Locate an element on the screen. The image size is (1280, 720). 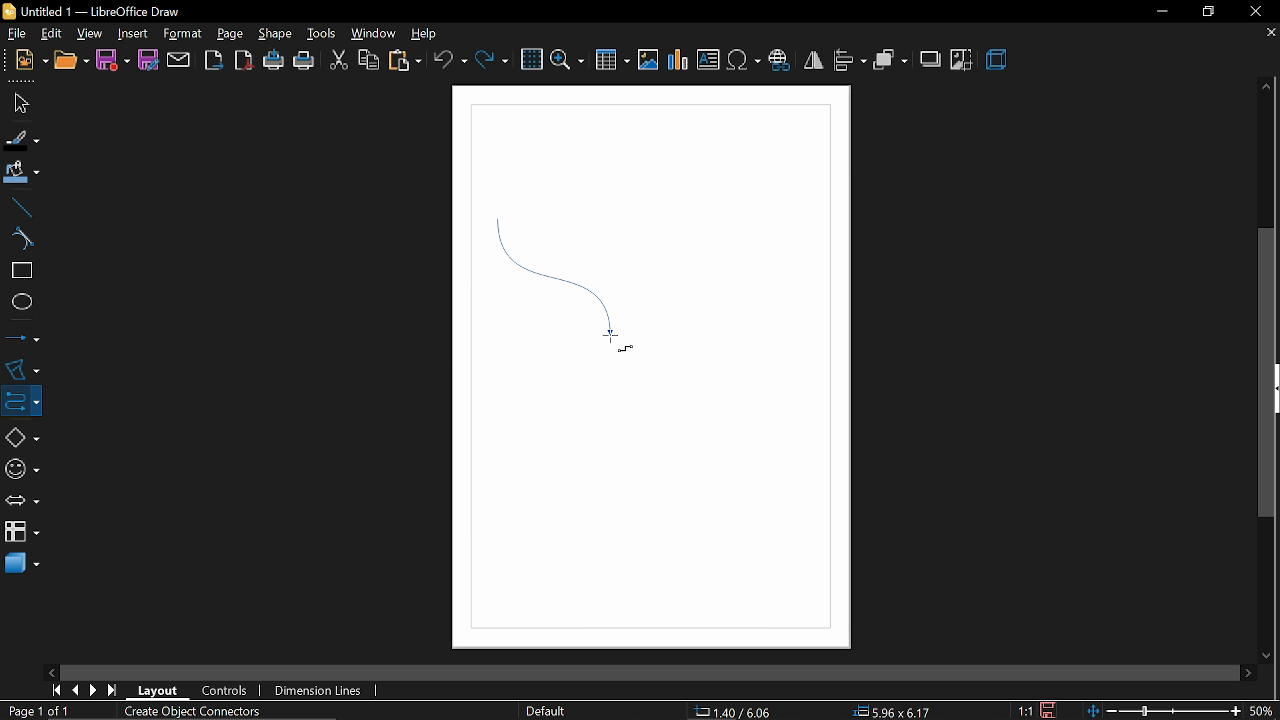
symbol shapes is located at coordinates (20, 466).